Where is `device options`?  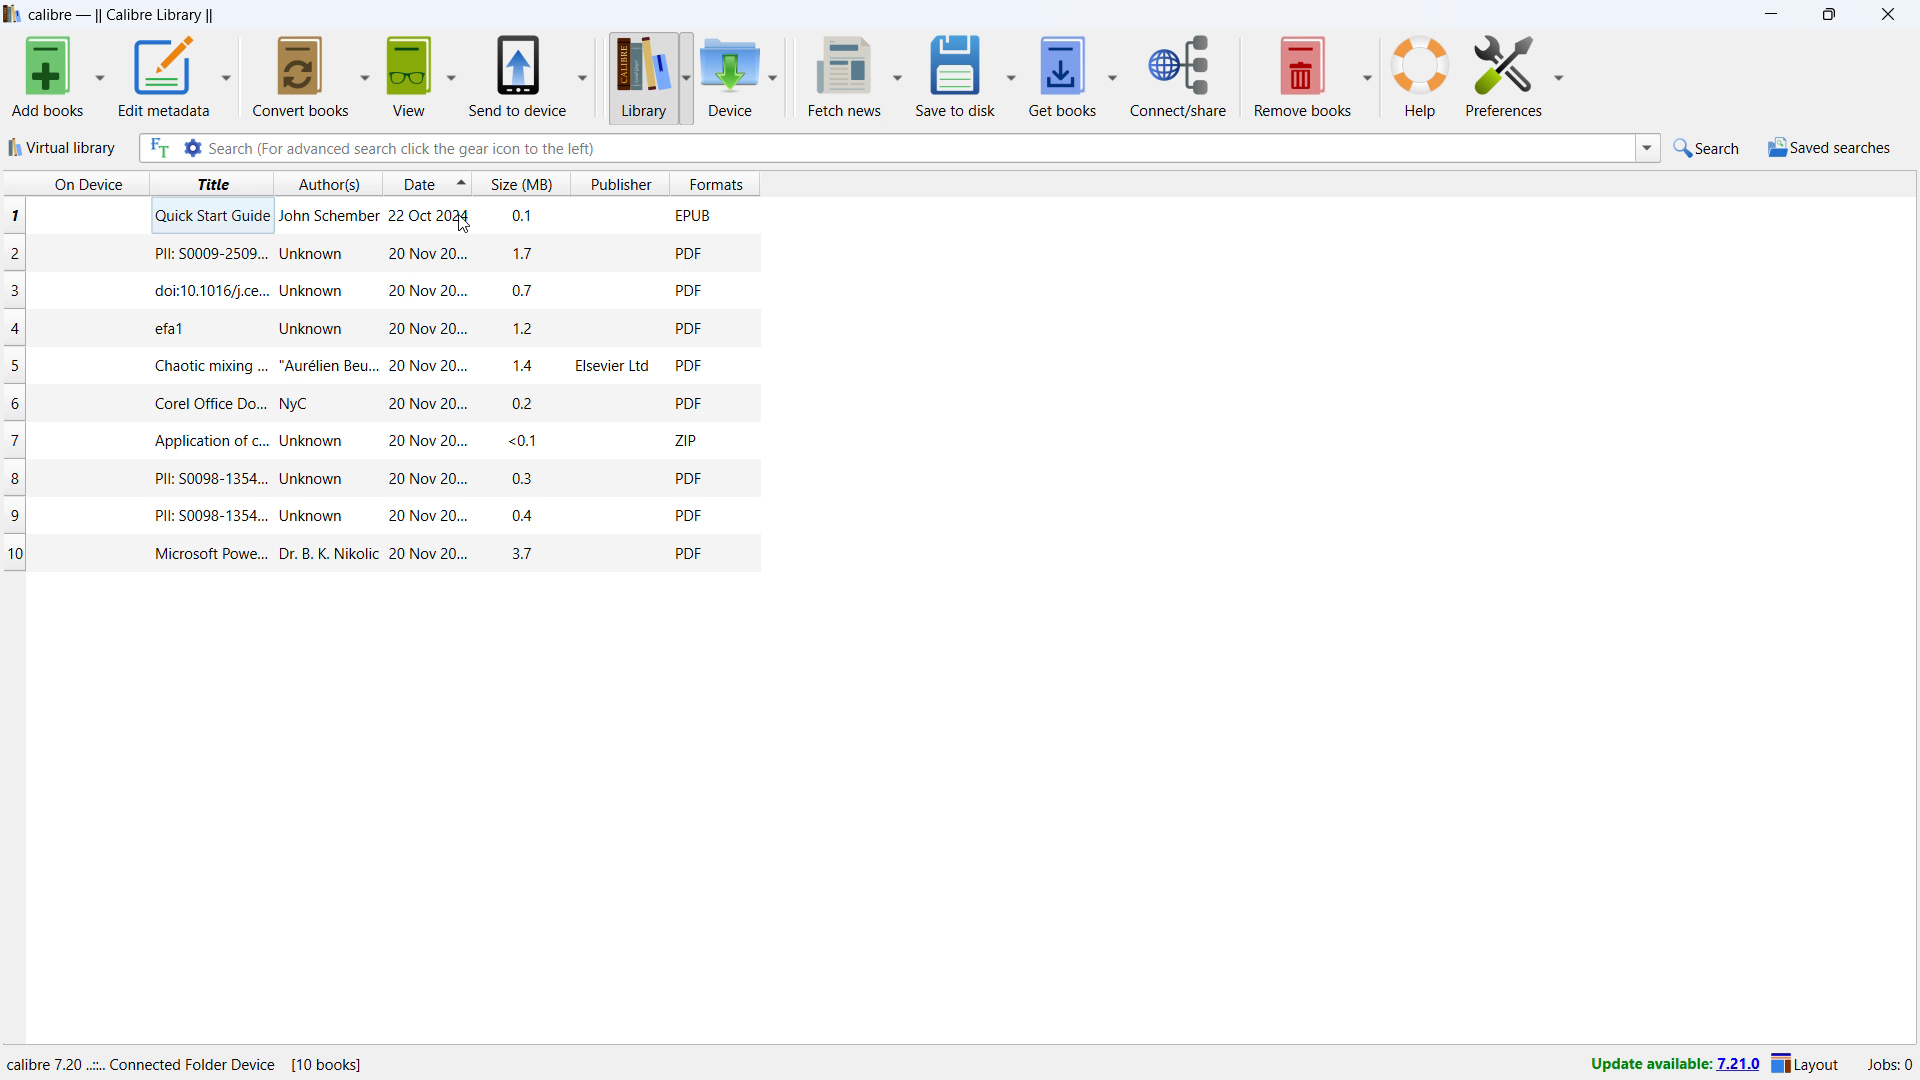 device options is located at coordinates (774, 76).